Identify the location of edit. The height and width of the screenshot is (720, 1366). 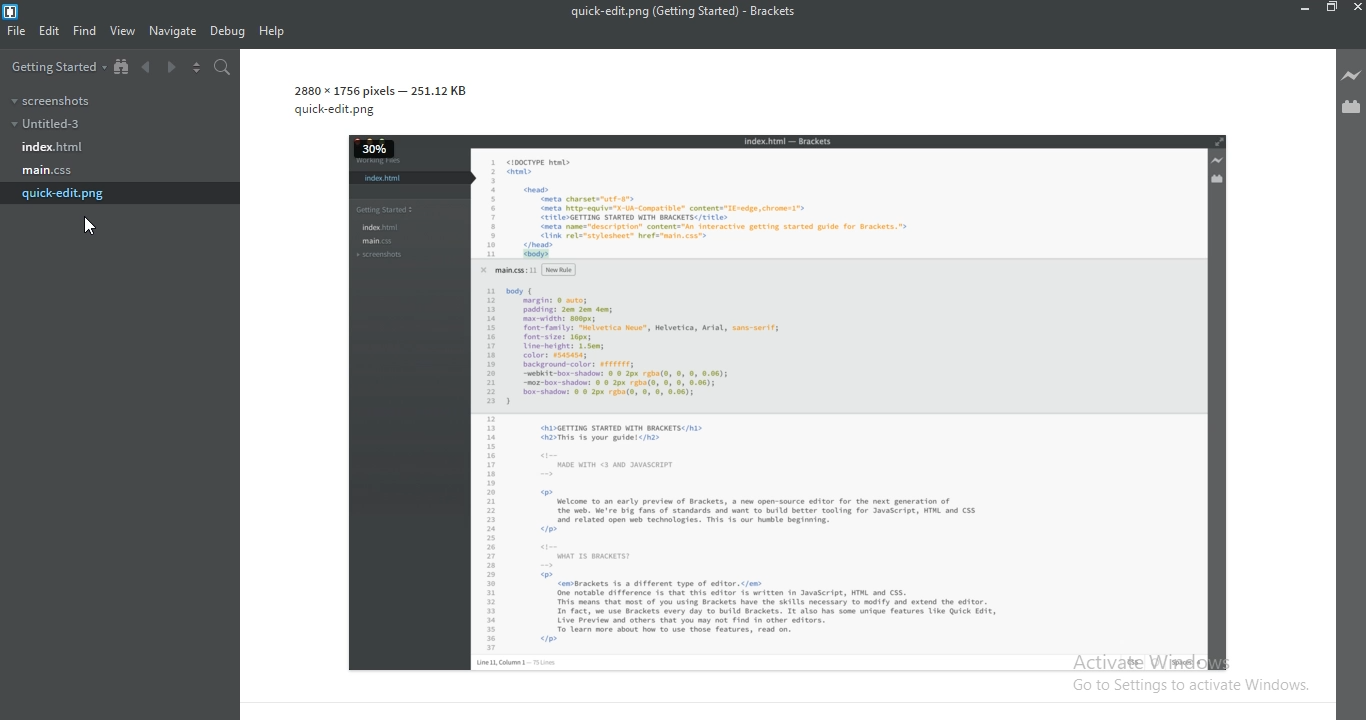
(50, 31).